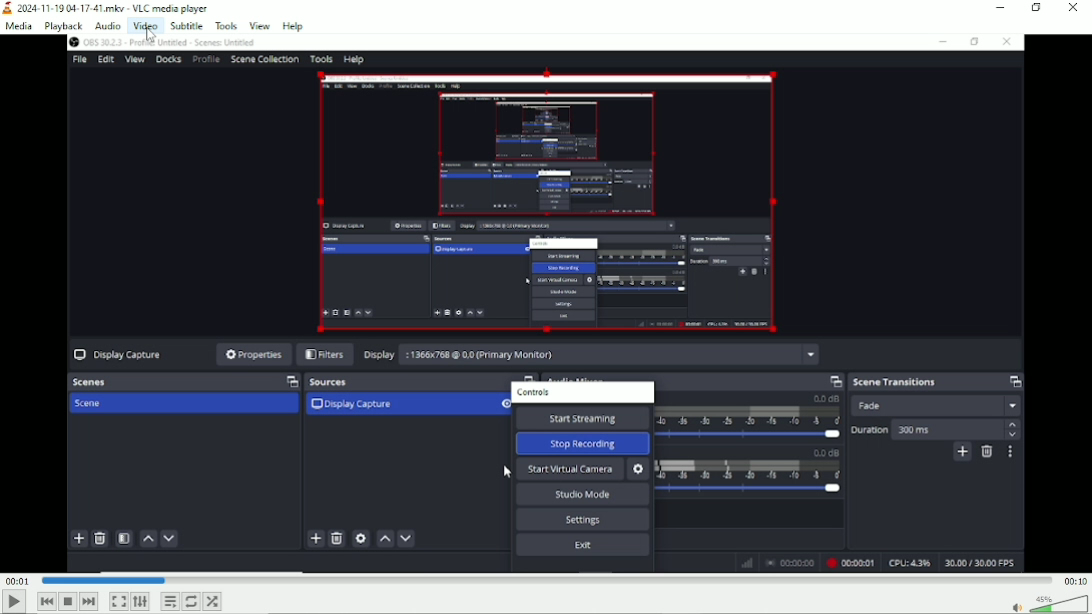  I want to click on help, so click(293, 25).